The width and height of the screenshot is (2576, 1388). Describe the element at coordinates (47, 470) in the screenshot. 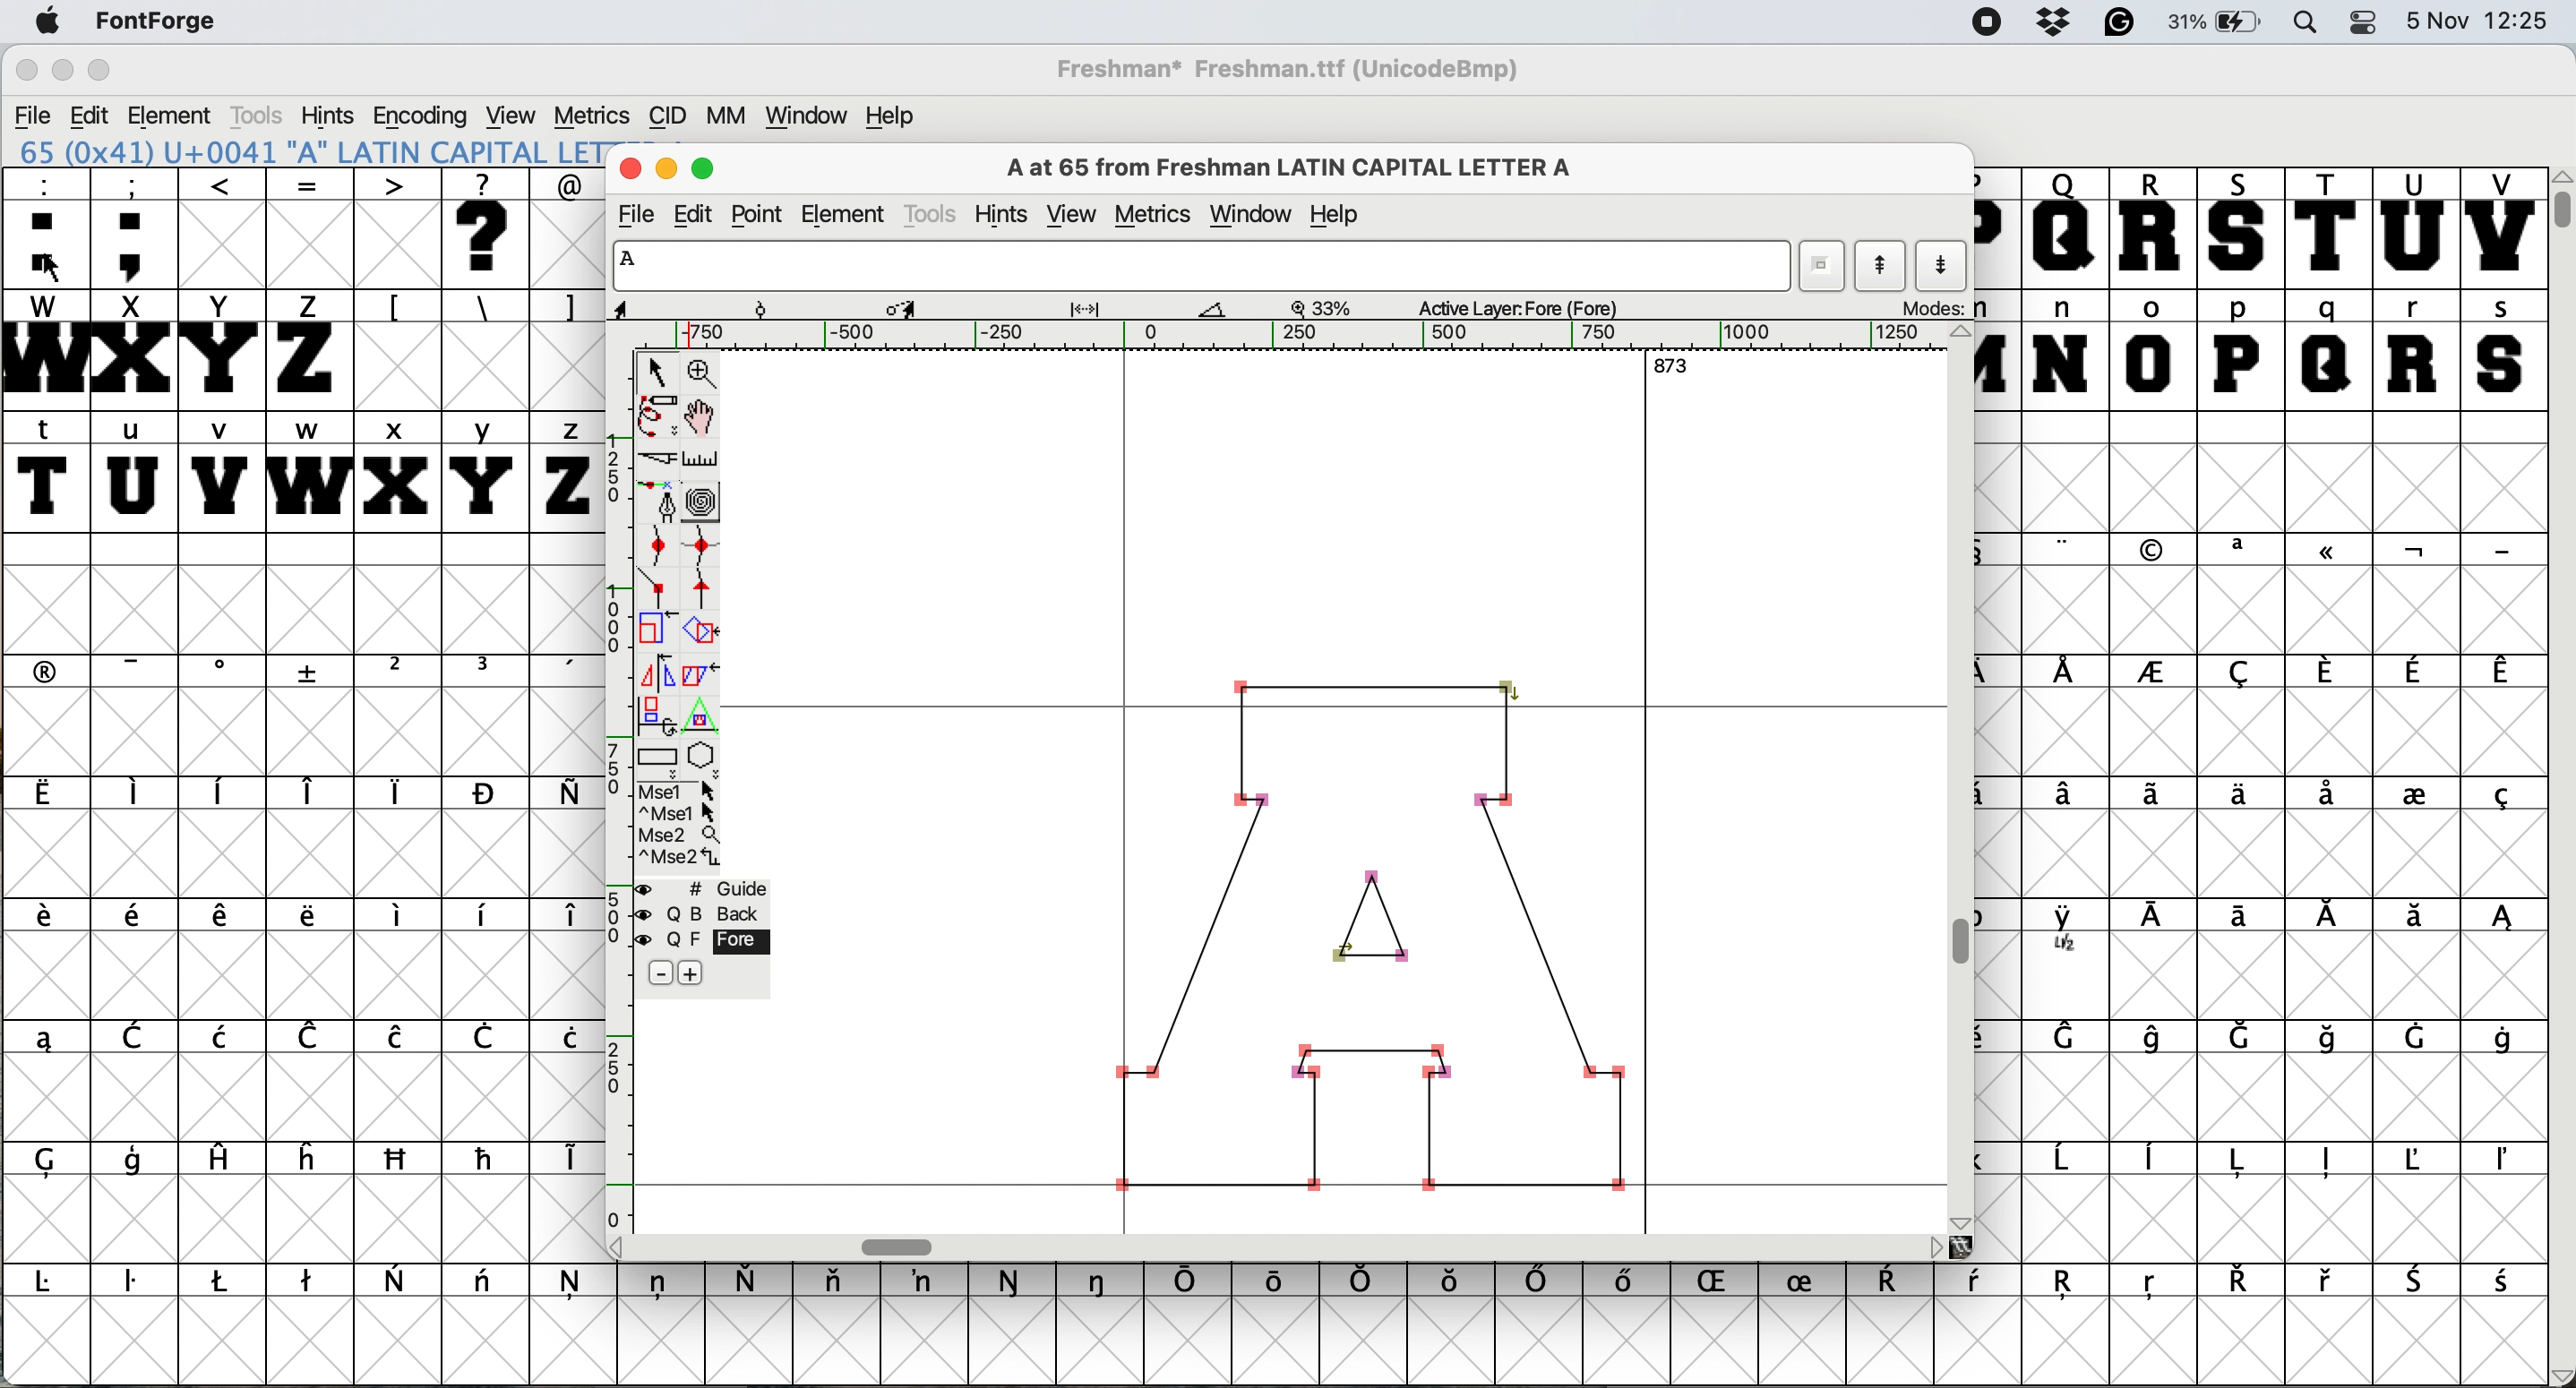

I see `t` at that location.